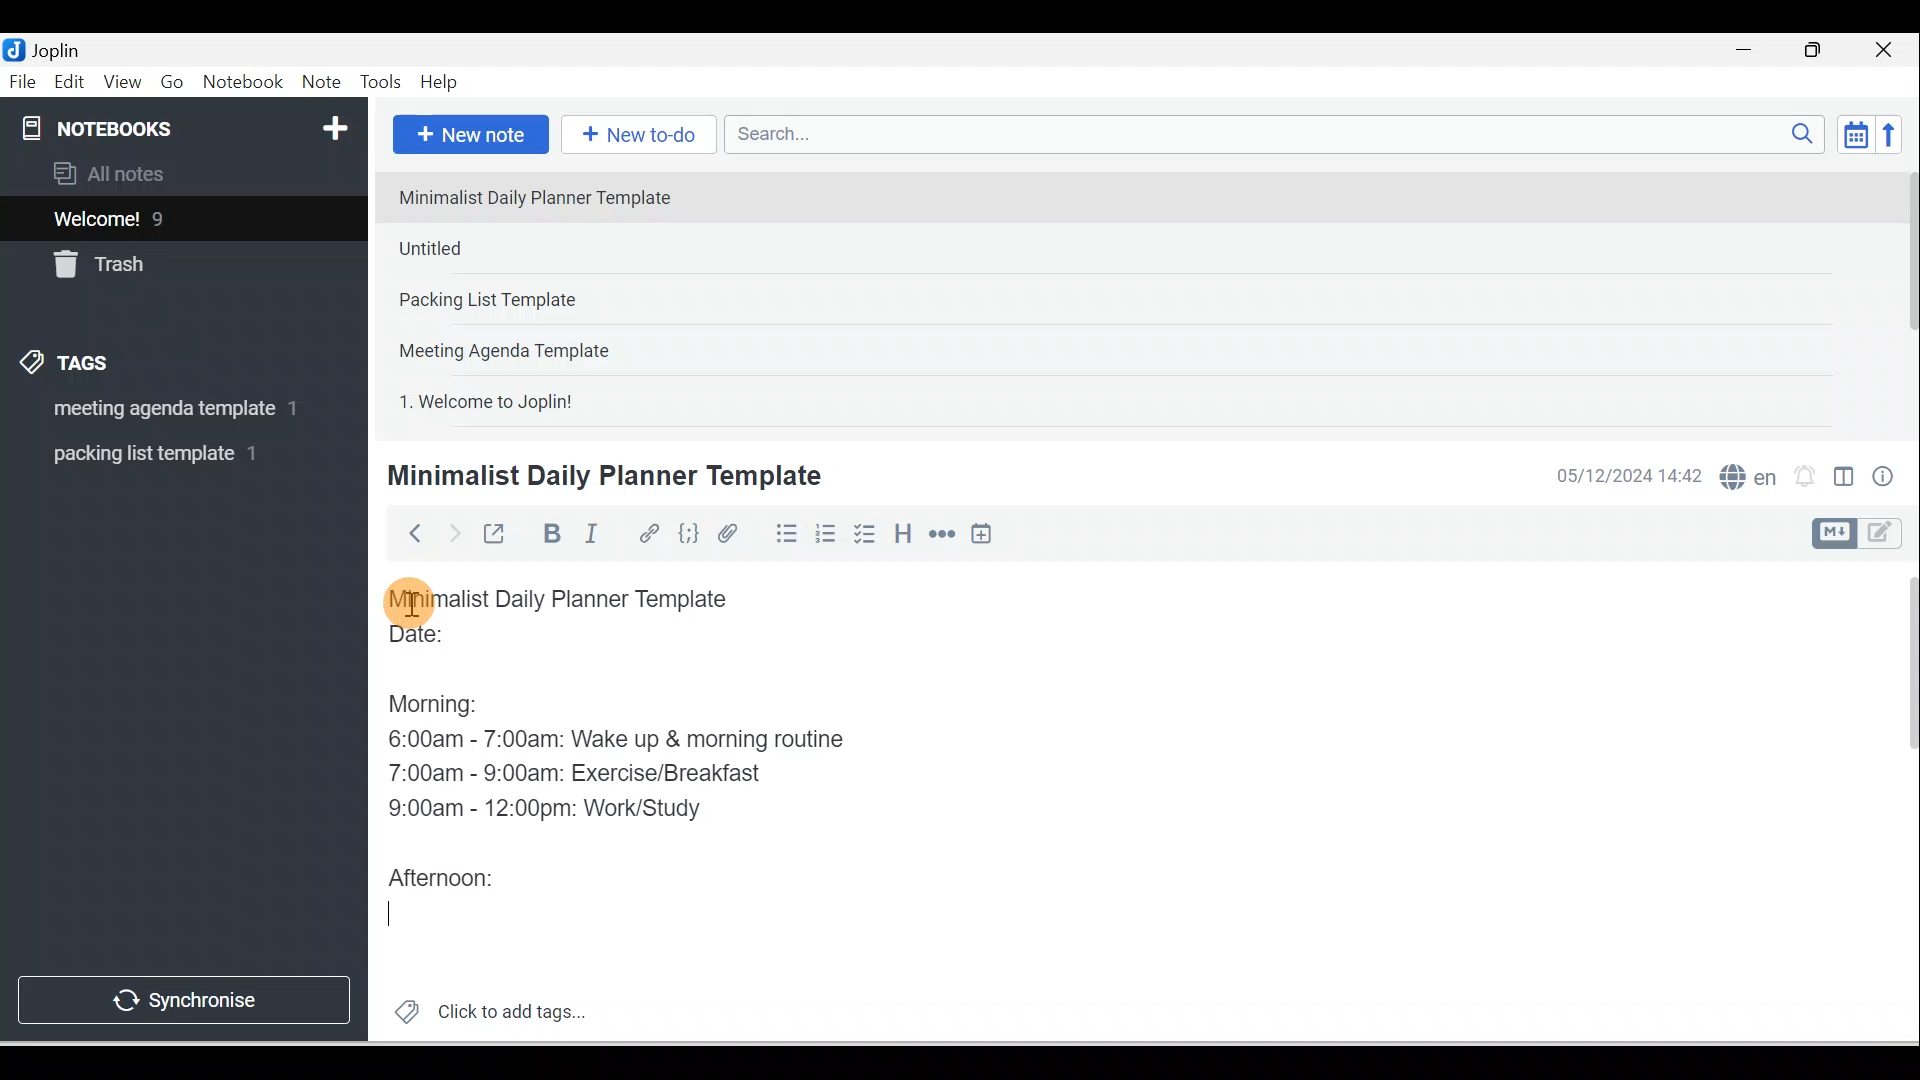 The width and height of the screenshot is (1920, 1080). What do you see at coordinates (181, 173) in the screenshot?
I see `All notes` at bounding box center [181, 173].